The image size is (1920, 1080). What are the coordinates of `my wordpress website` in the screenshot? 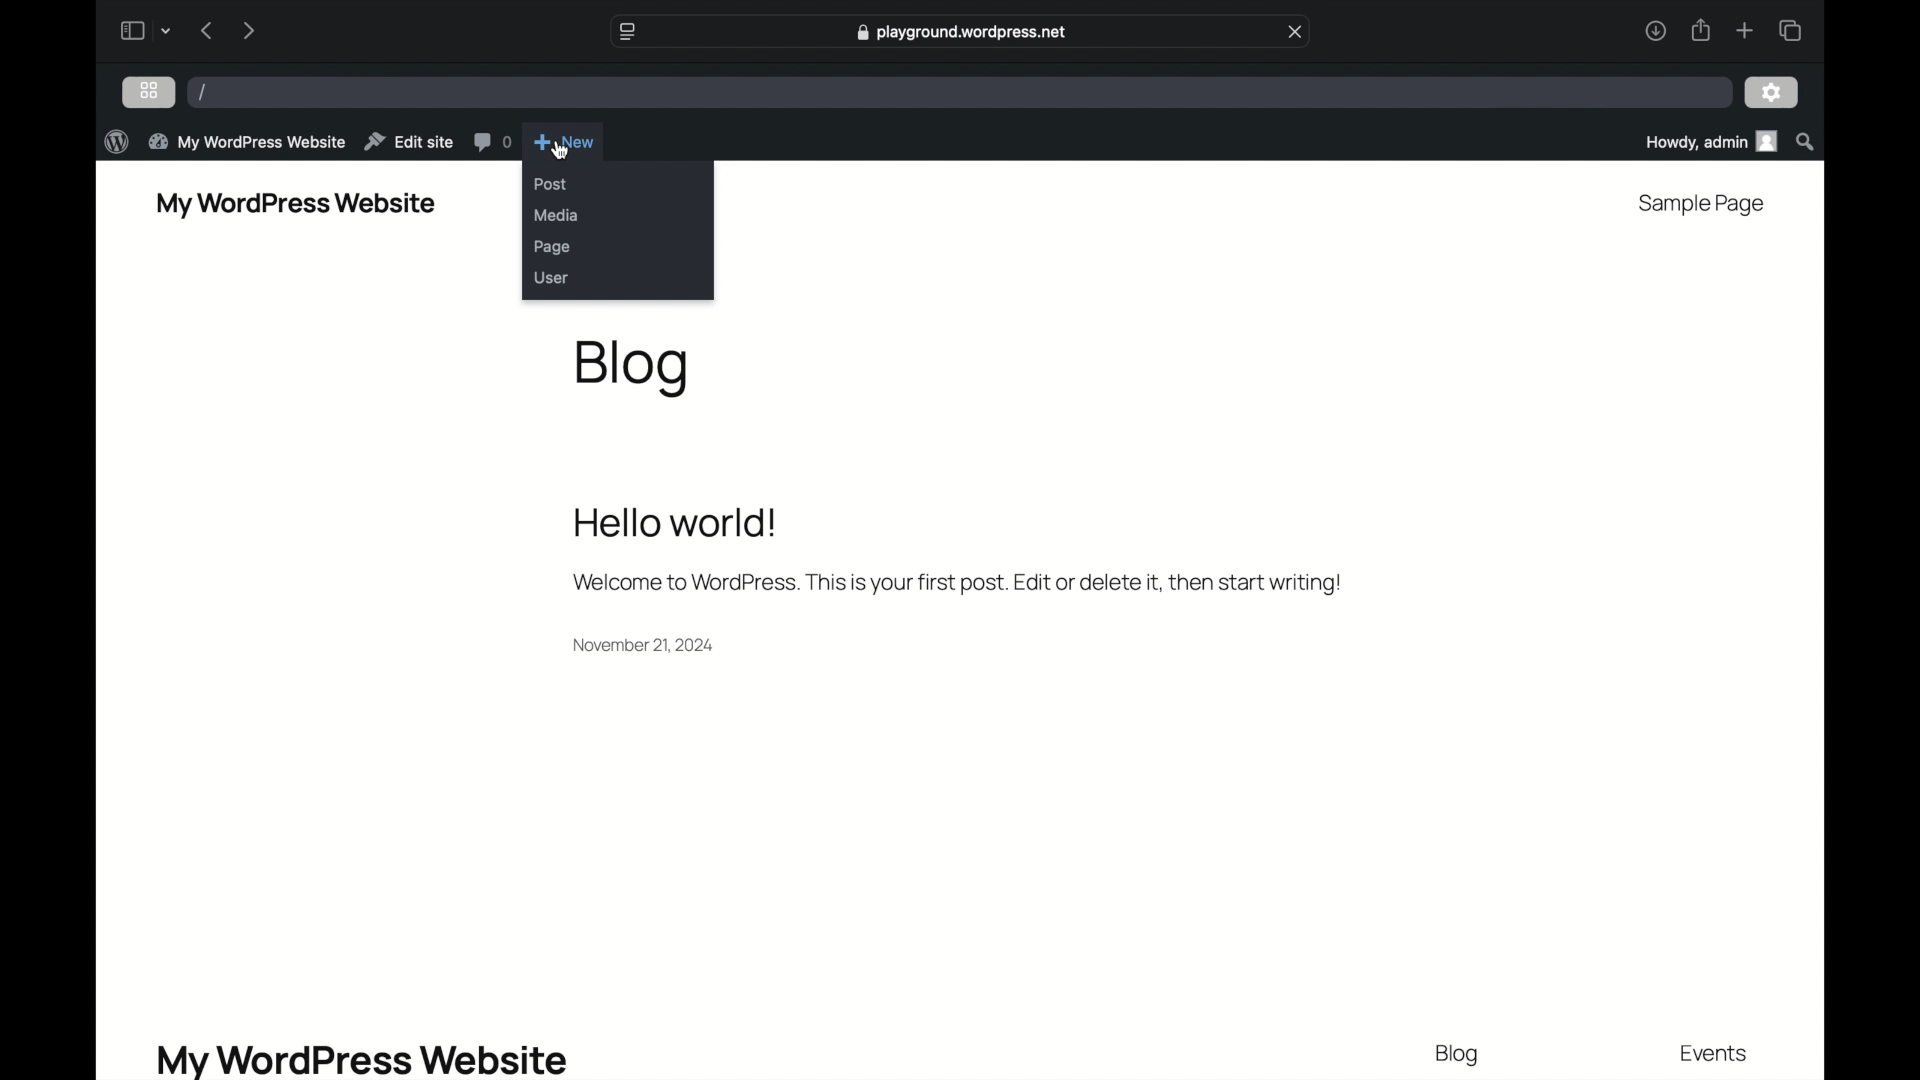 It's located at (360, 1058).